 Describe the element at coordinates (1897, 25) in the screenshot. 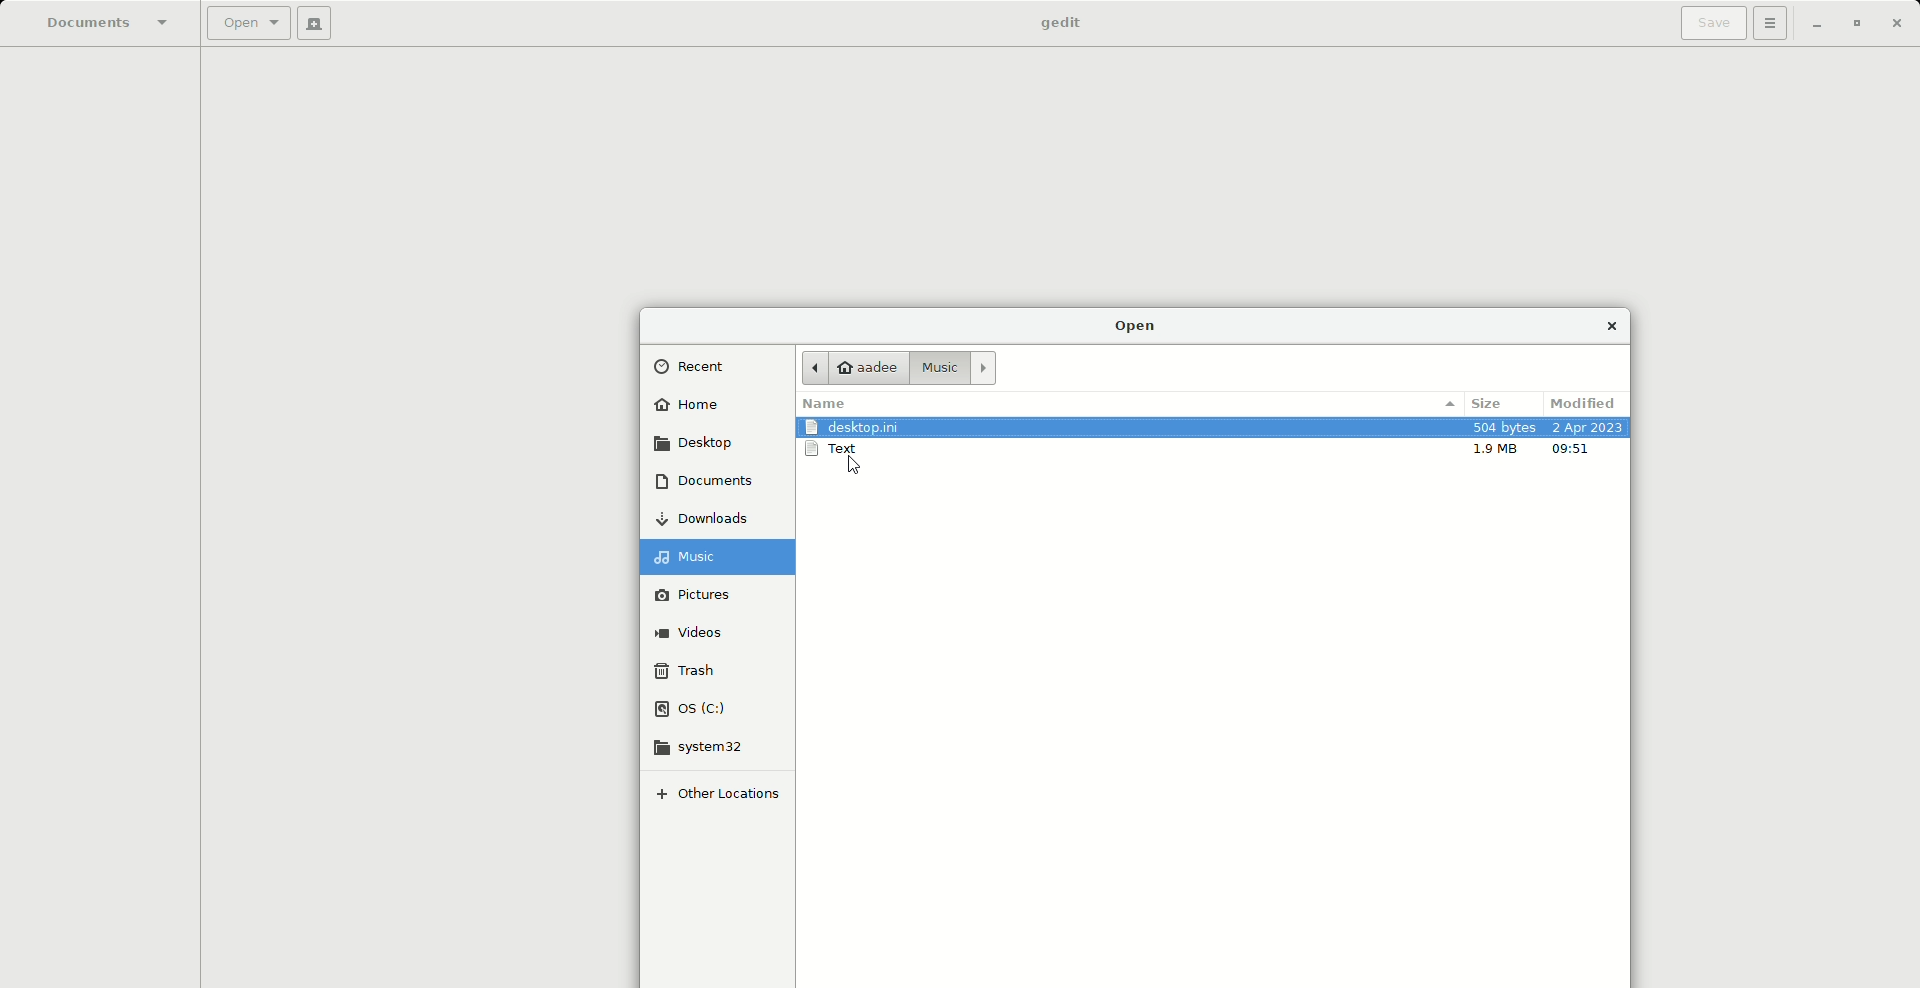

I see `Close` at that location.